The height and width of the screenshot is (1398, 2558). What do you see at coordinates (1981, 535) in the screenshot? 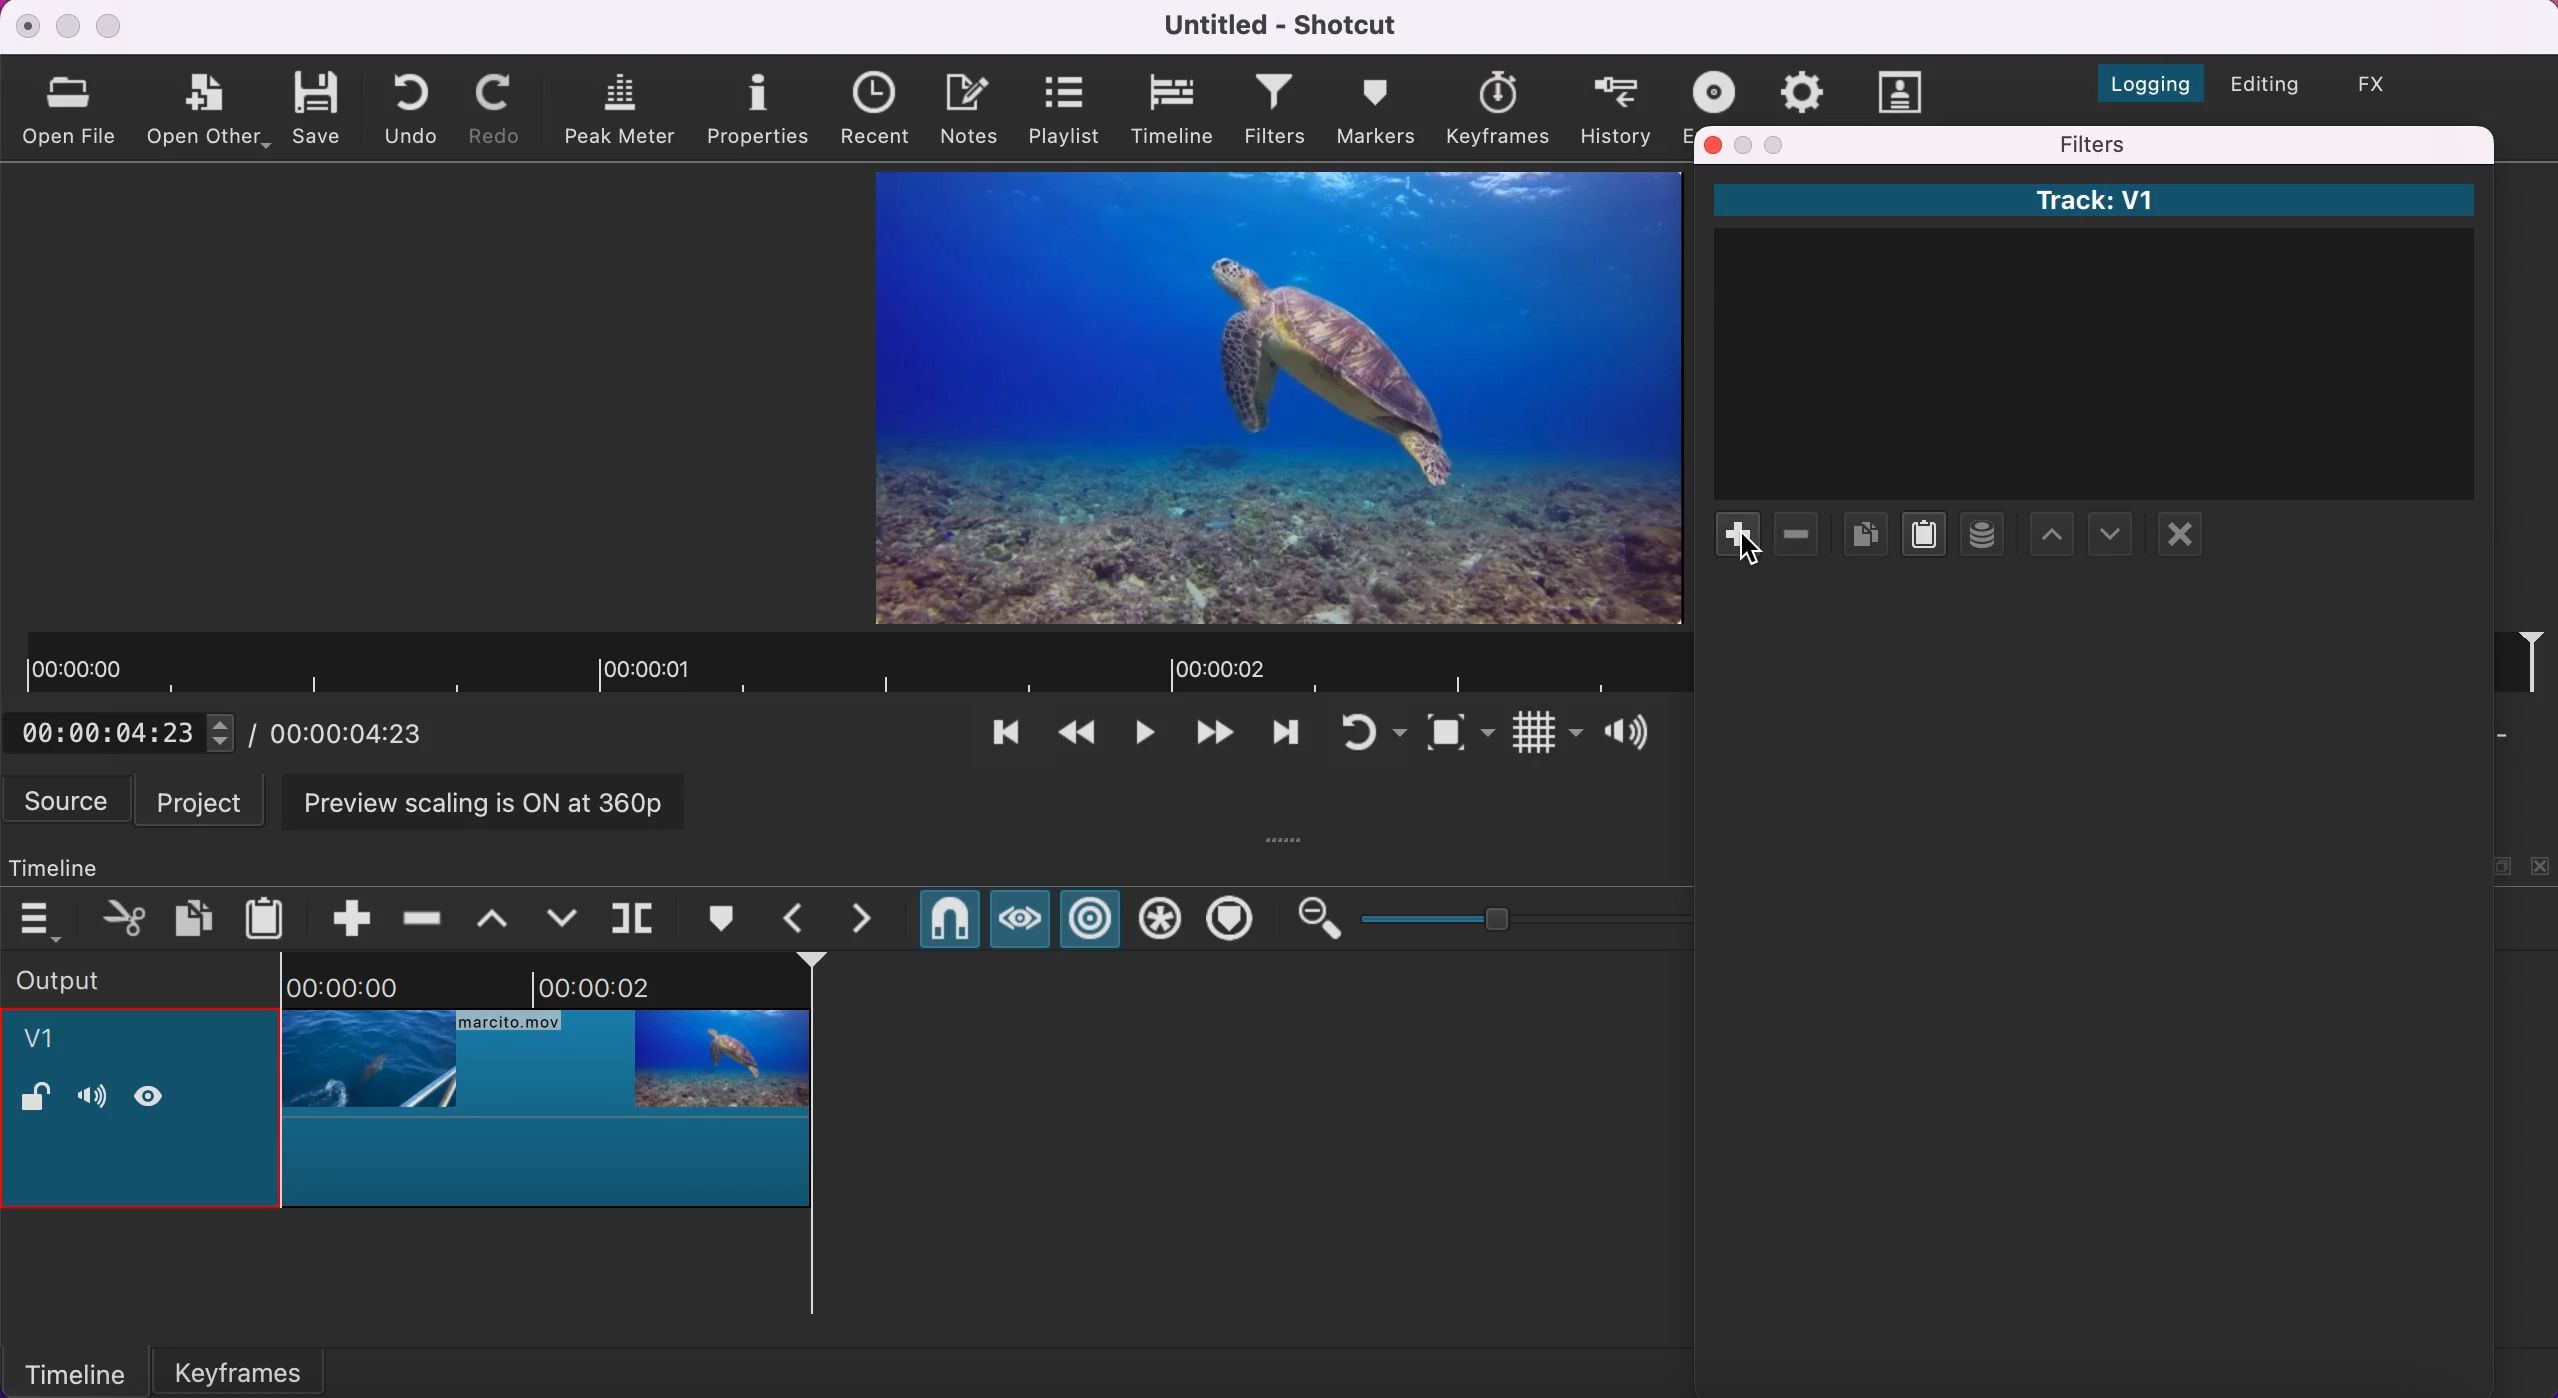
I see `select filter set` at bounding box center [1981, 535].